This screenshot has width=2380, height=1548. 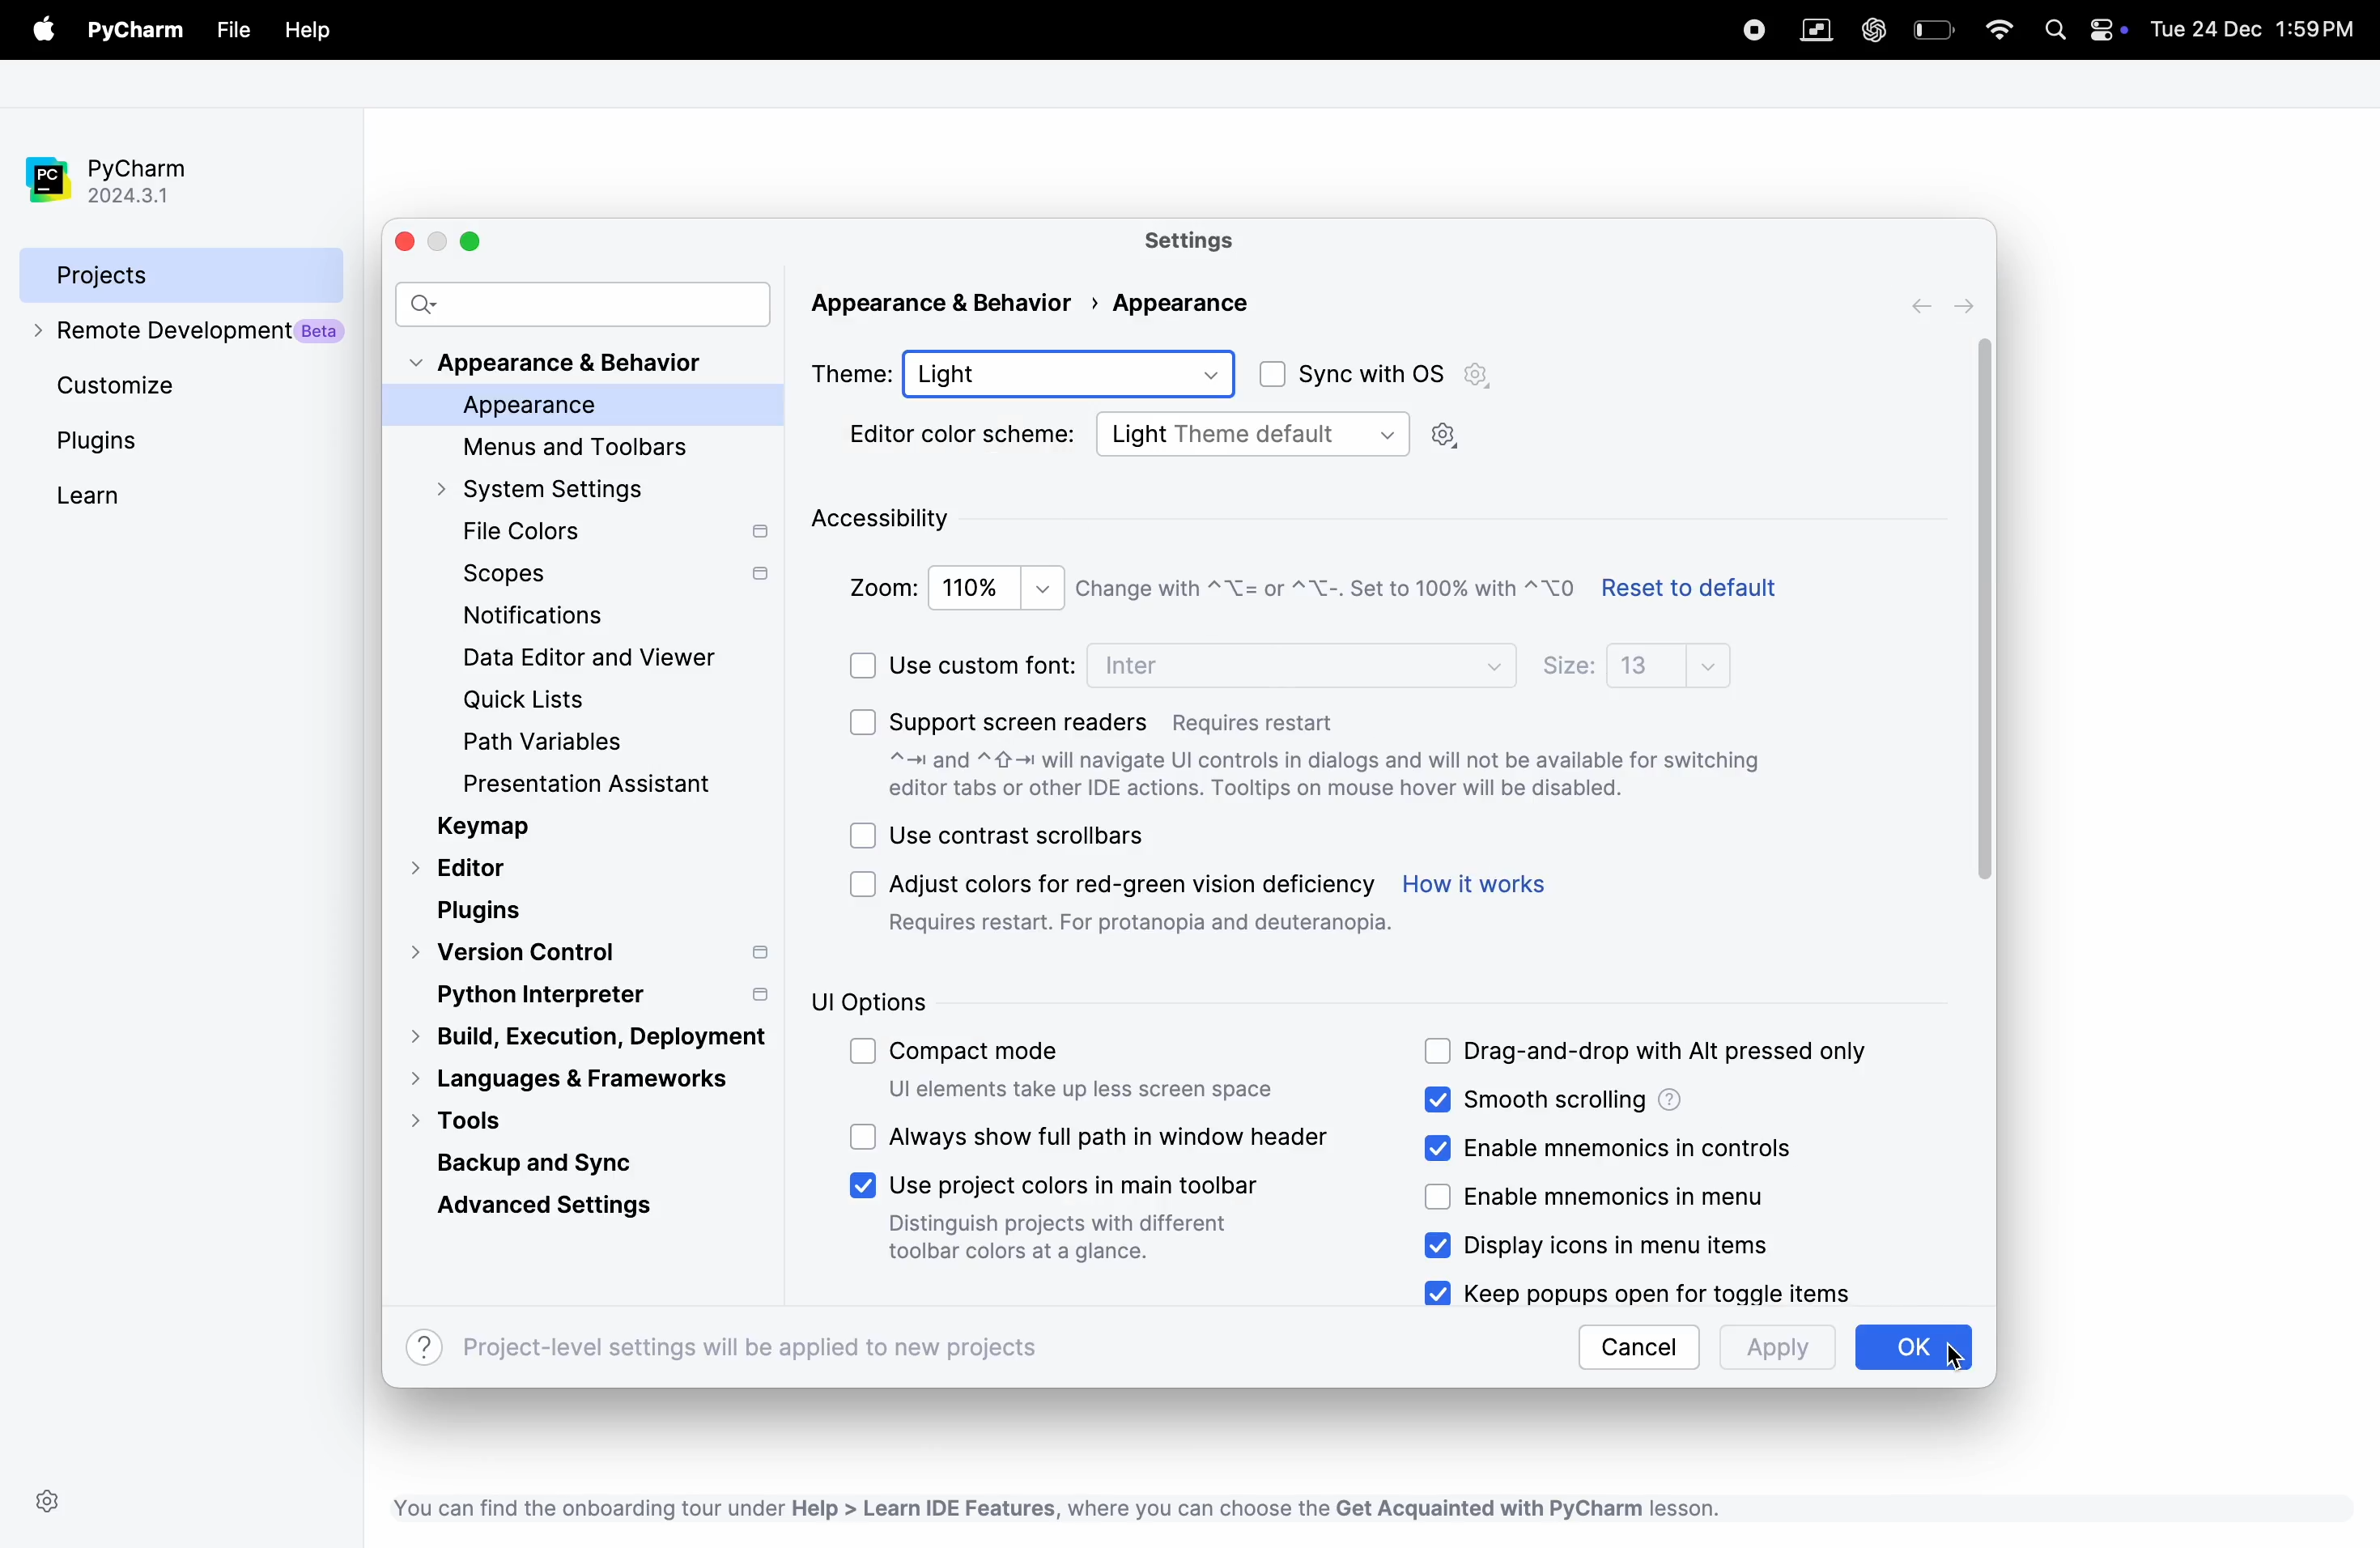 What do you see at coordinates (862, 660) in the screenshot?
I see `check boxes` at bounding box center [862, 660].